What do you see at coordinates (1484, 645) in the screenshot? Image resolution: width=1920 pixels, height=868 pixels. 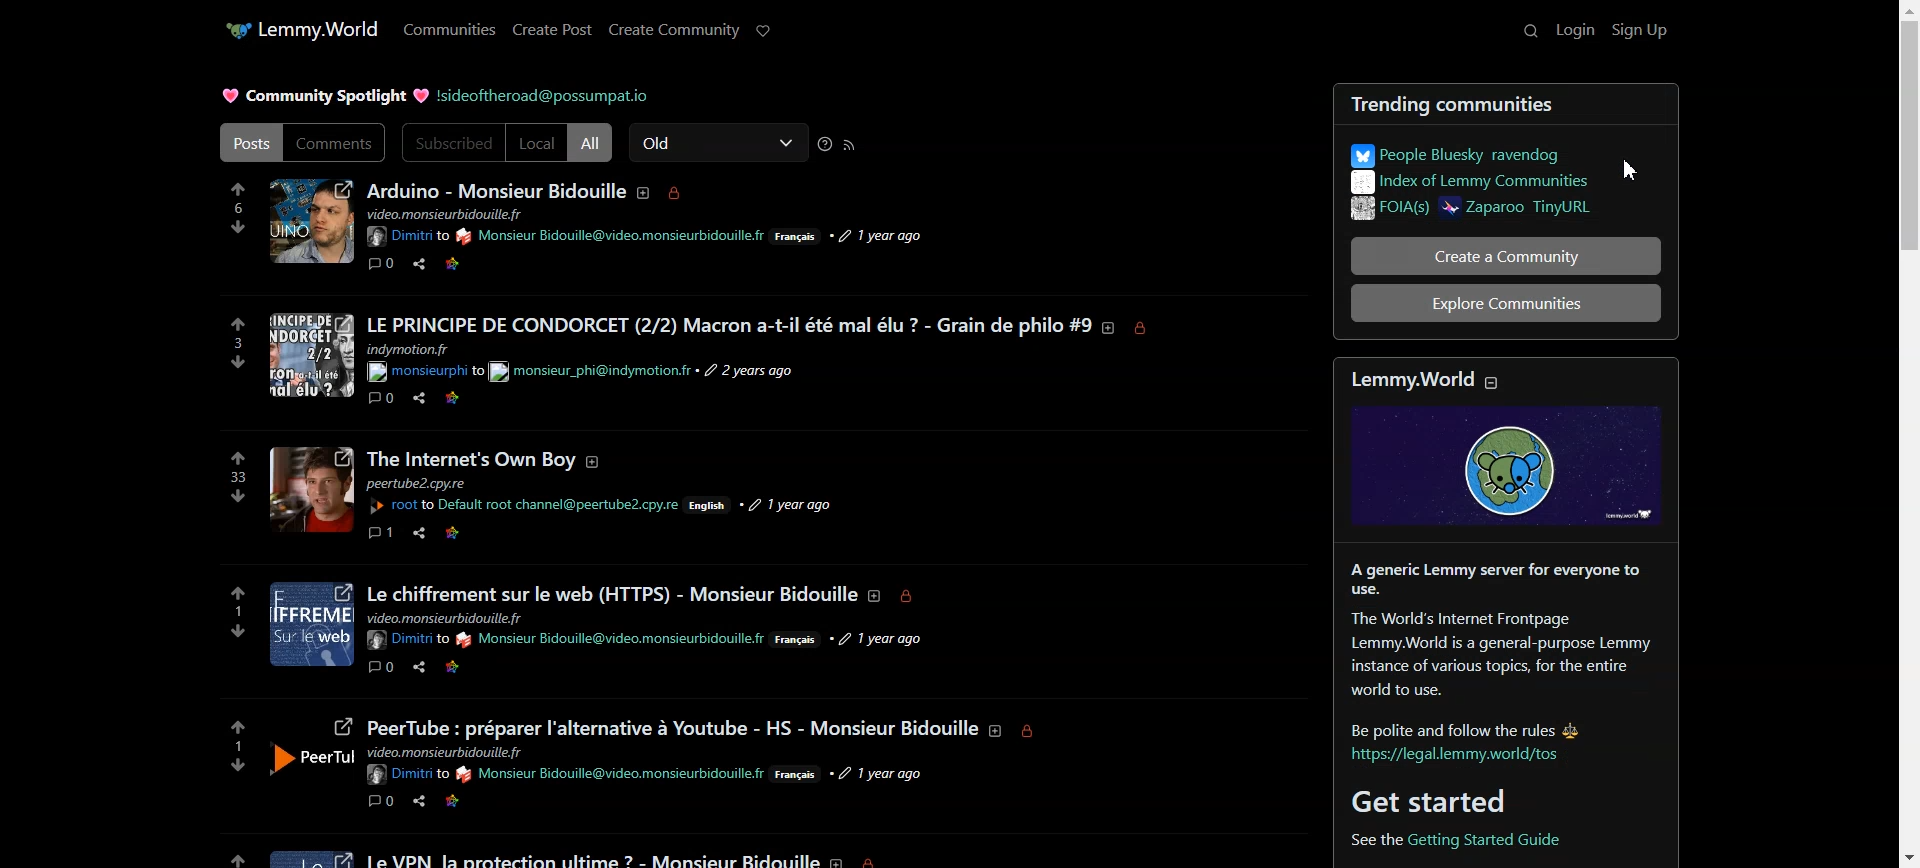 I see `text` at bounding box center [1484, 645].